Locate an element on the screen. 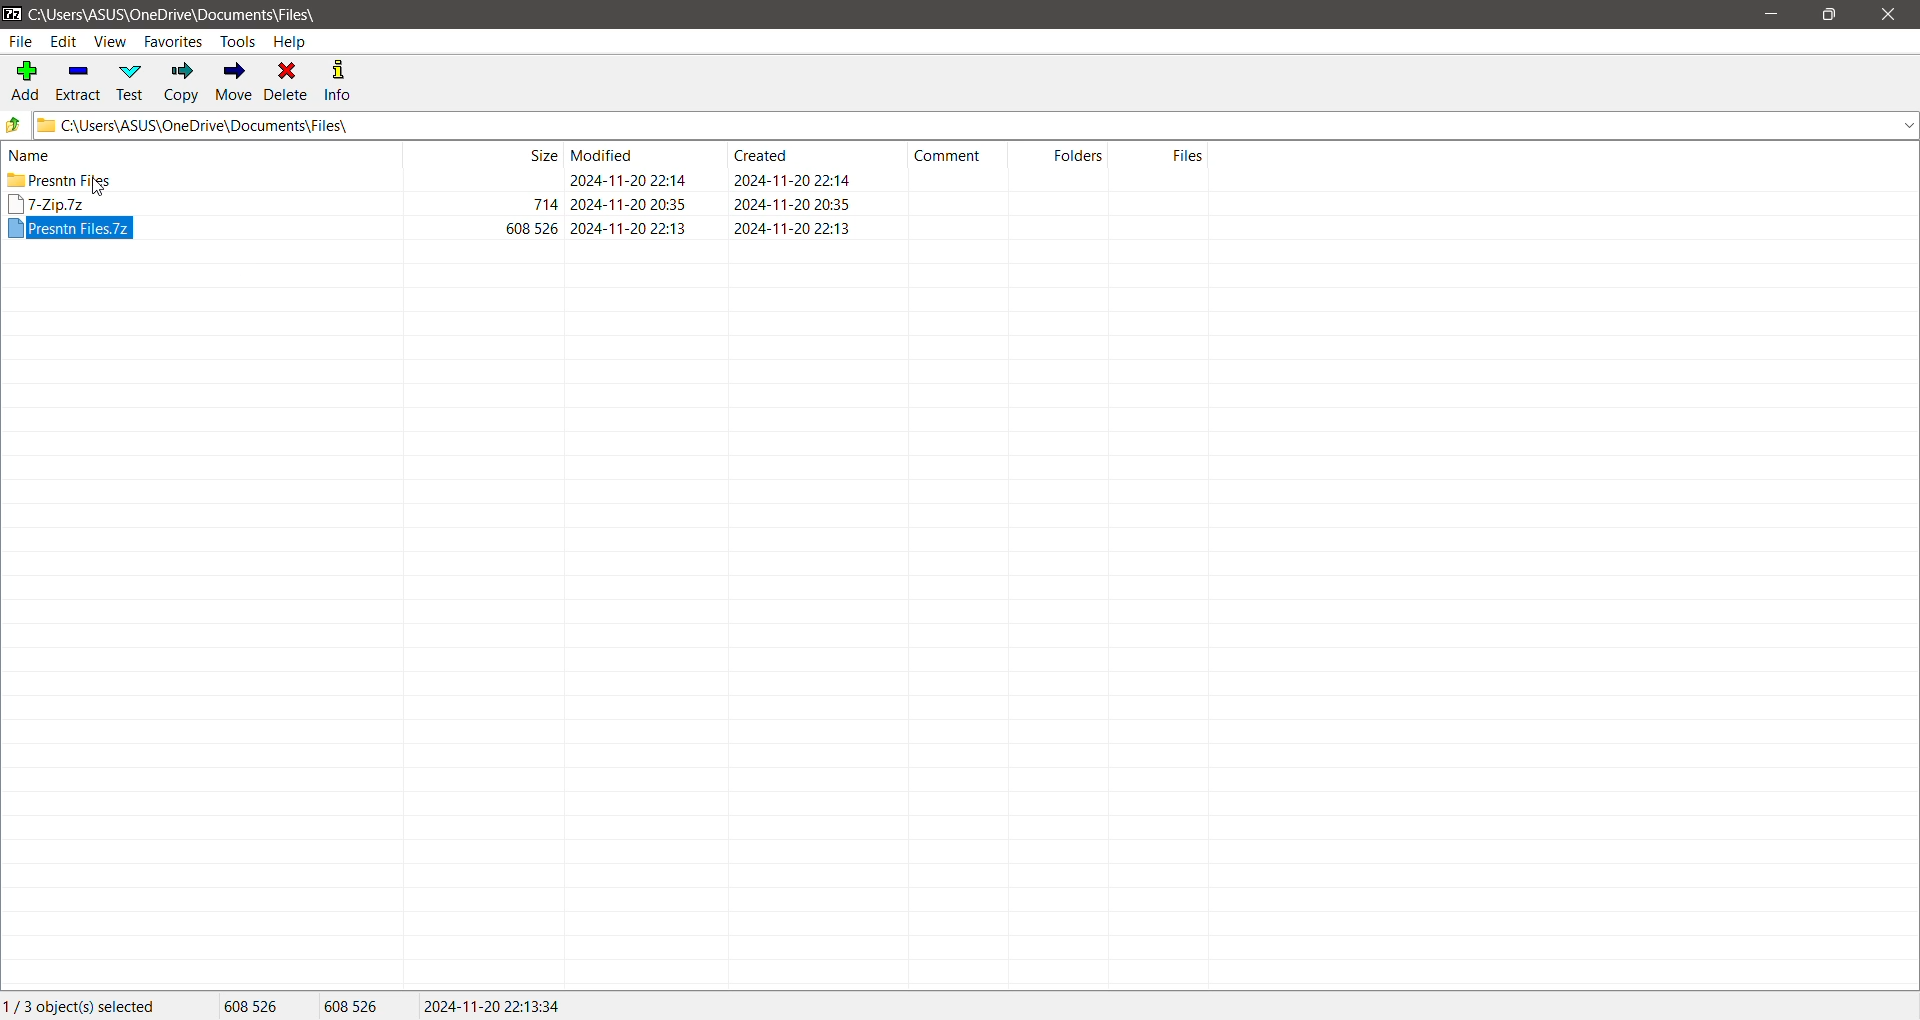 This screenshot has width=1920, height=1020. created date & time is located at coordinates (791, 228).